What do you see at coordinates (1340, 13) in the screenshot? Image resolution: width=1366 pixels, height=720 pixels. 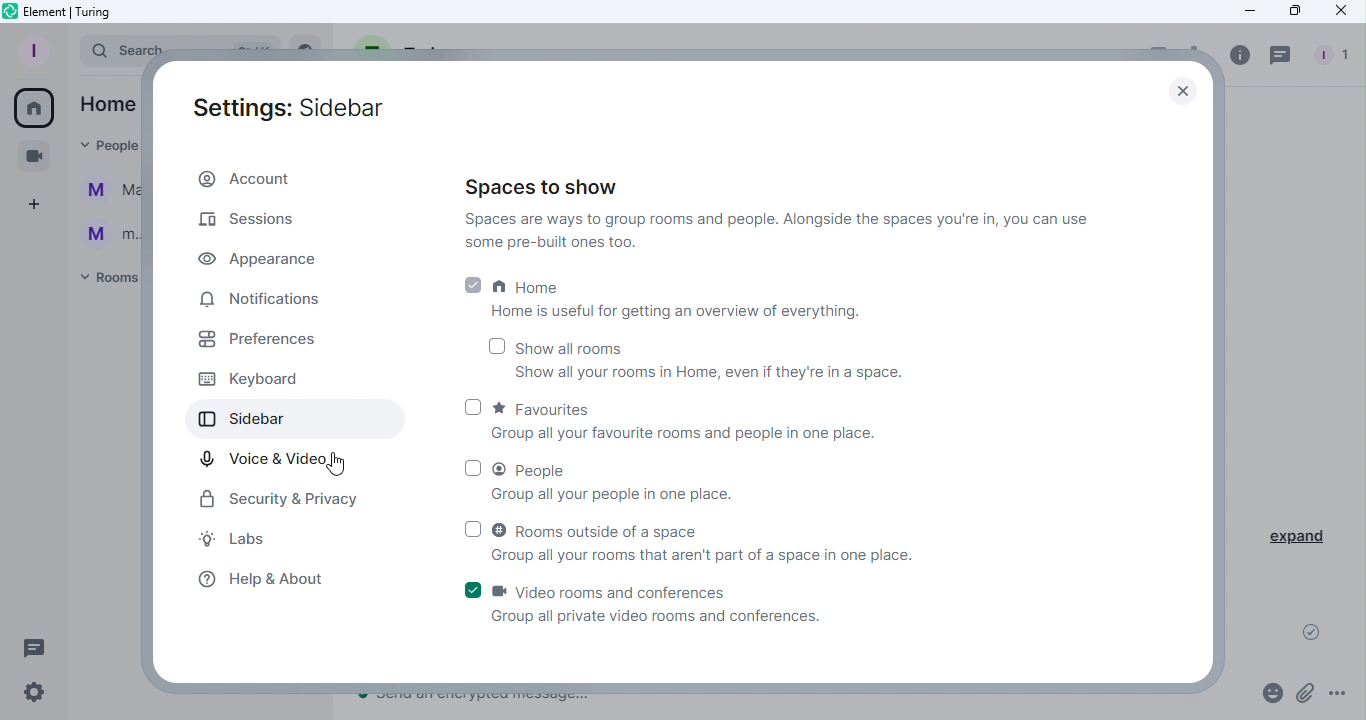 I see `Close` at bounding box center [1340, 13].